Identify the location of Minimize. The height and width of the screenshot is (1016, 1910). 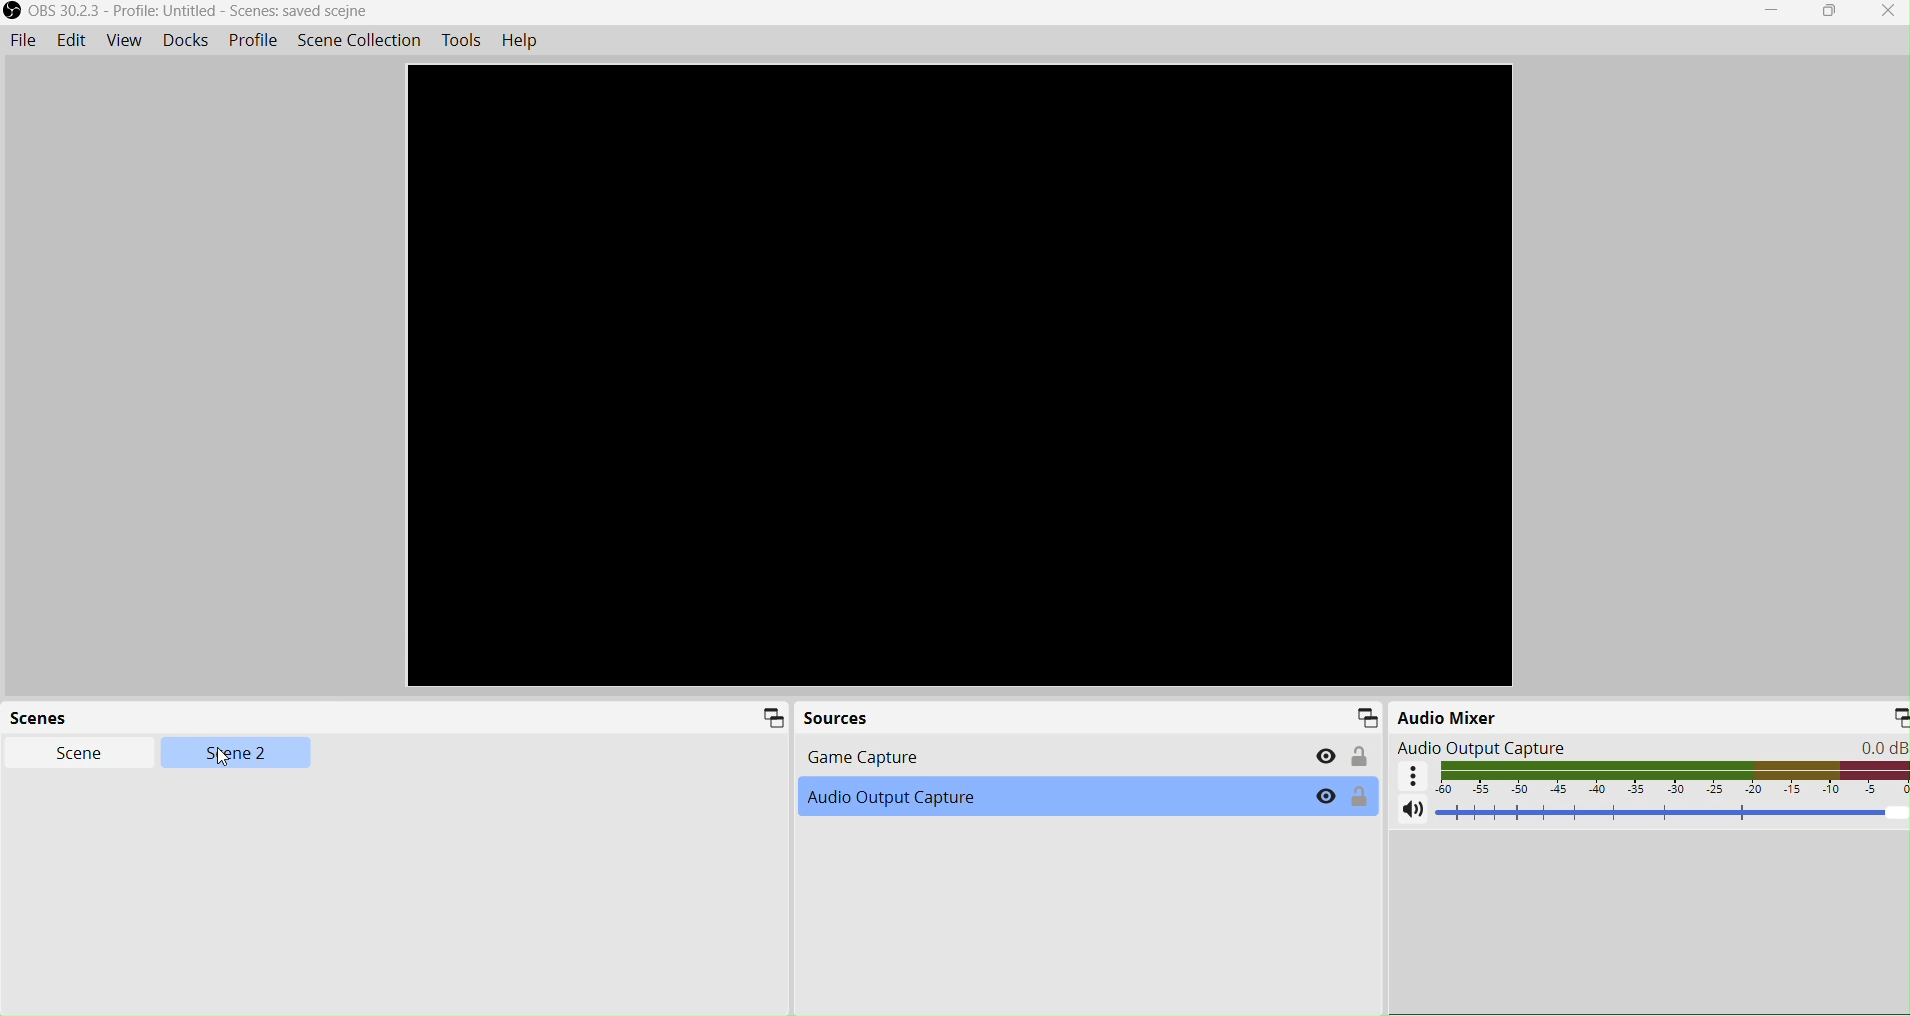
(1770, 12).